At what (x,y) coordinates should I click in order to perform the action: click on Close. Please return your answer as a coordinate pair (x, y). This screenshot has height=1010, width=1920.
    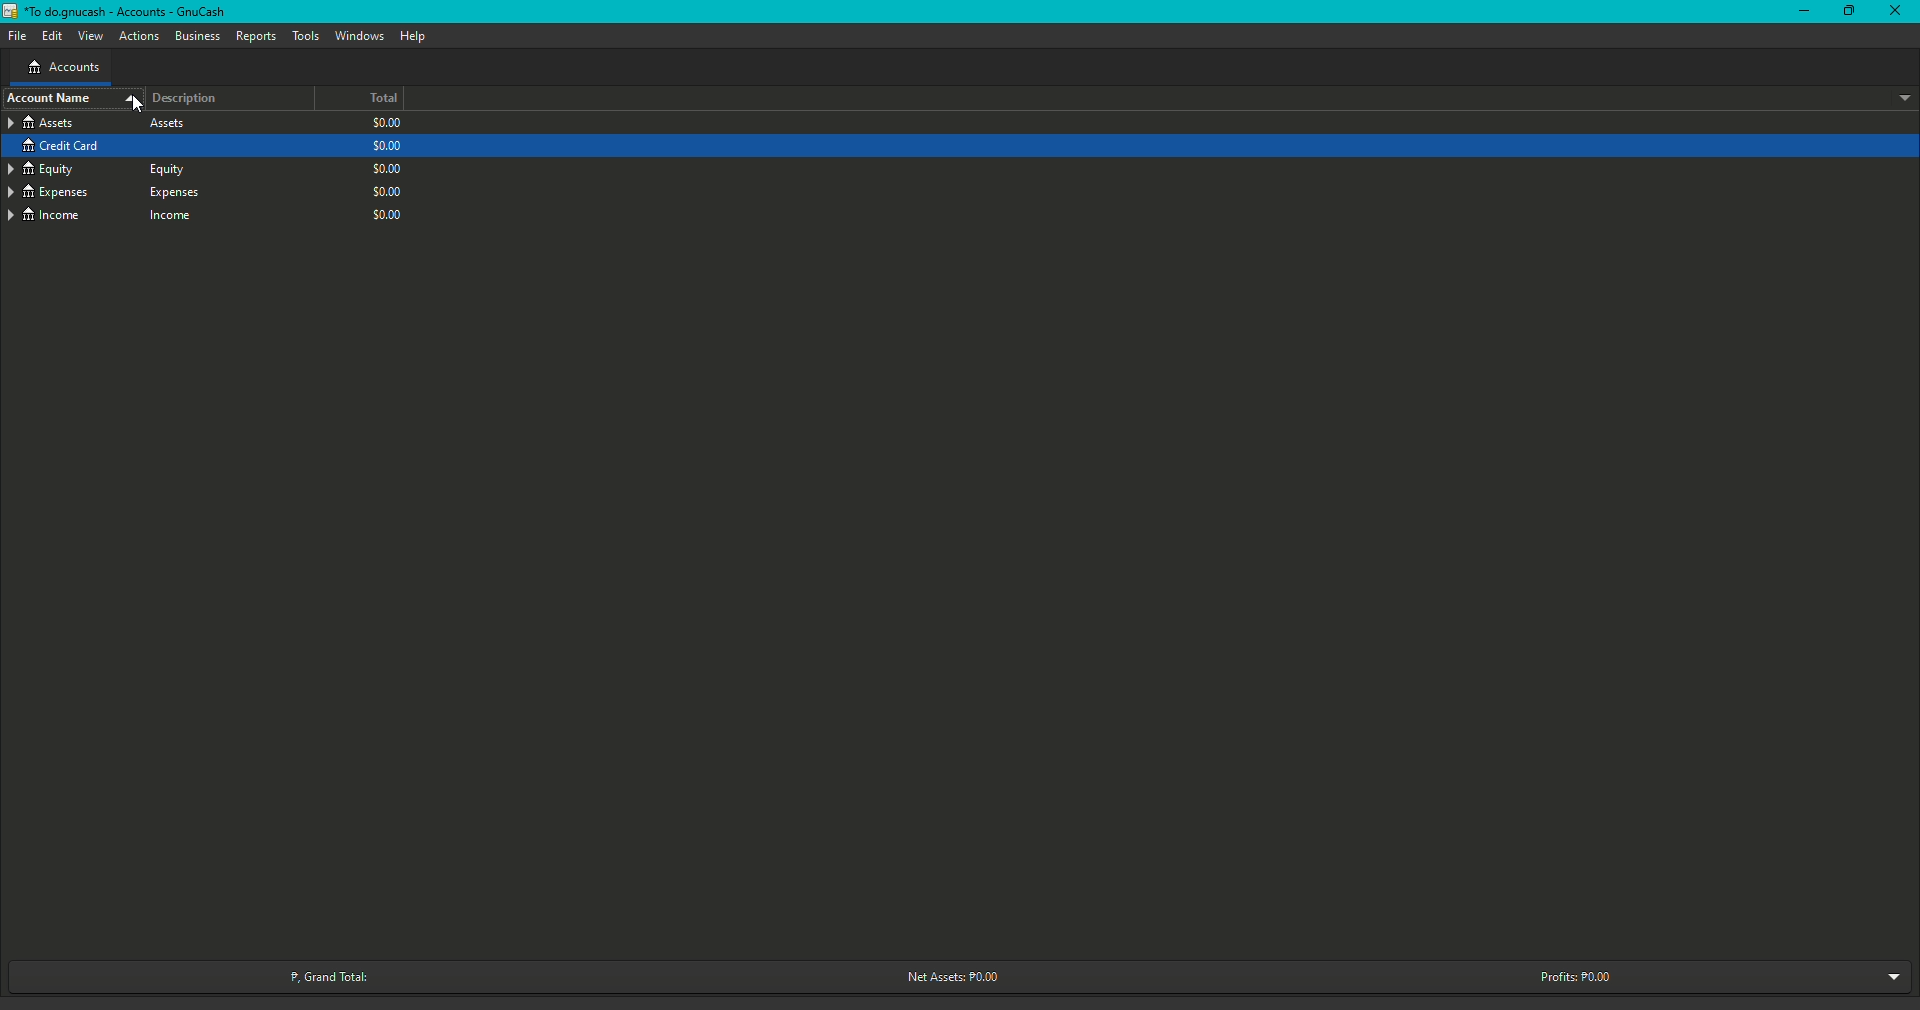
    Looking at the image, I should click on (1894, 12).